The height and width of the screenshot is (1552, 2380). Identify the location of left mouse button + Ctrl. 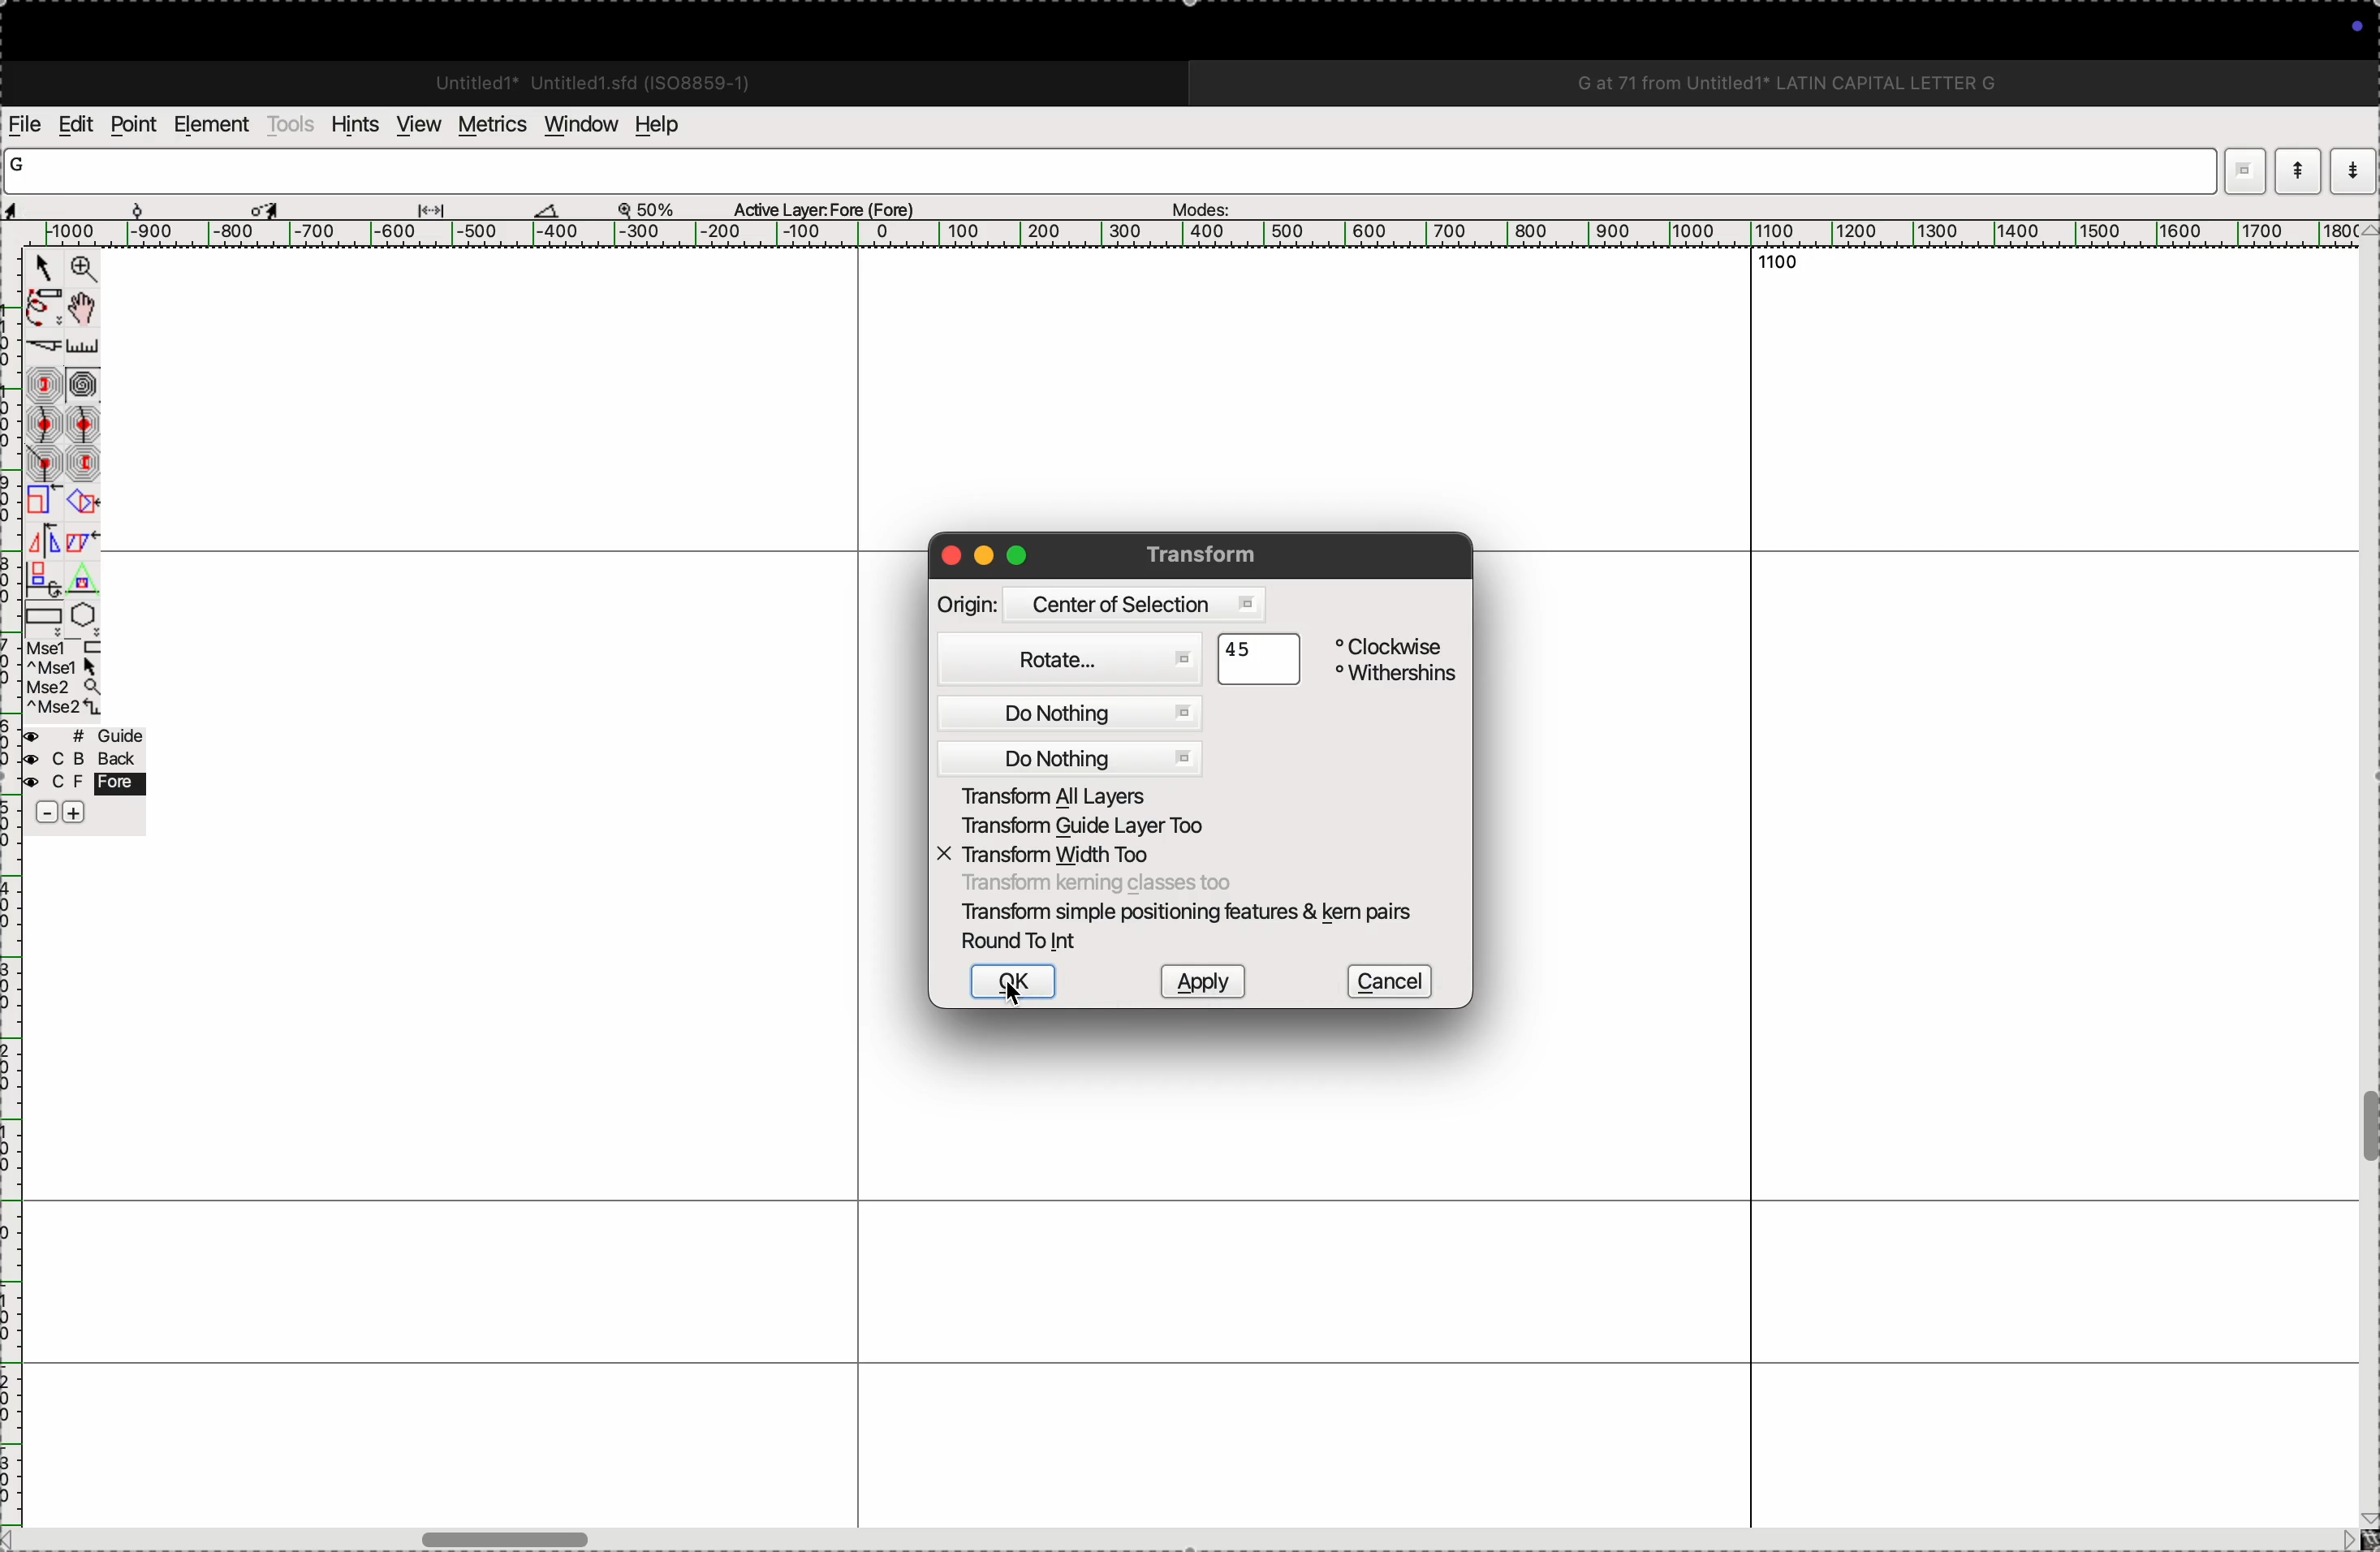
(63, 667).